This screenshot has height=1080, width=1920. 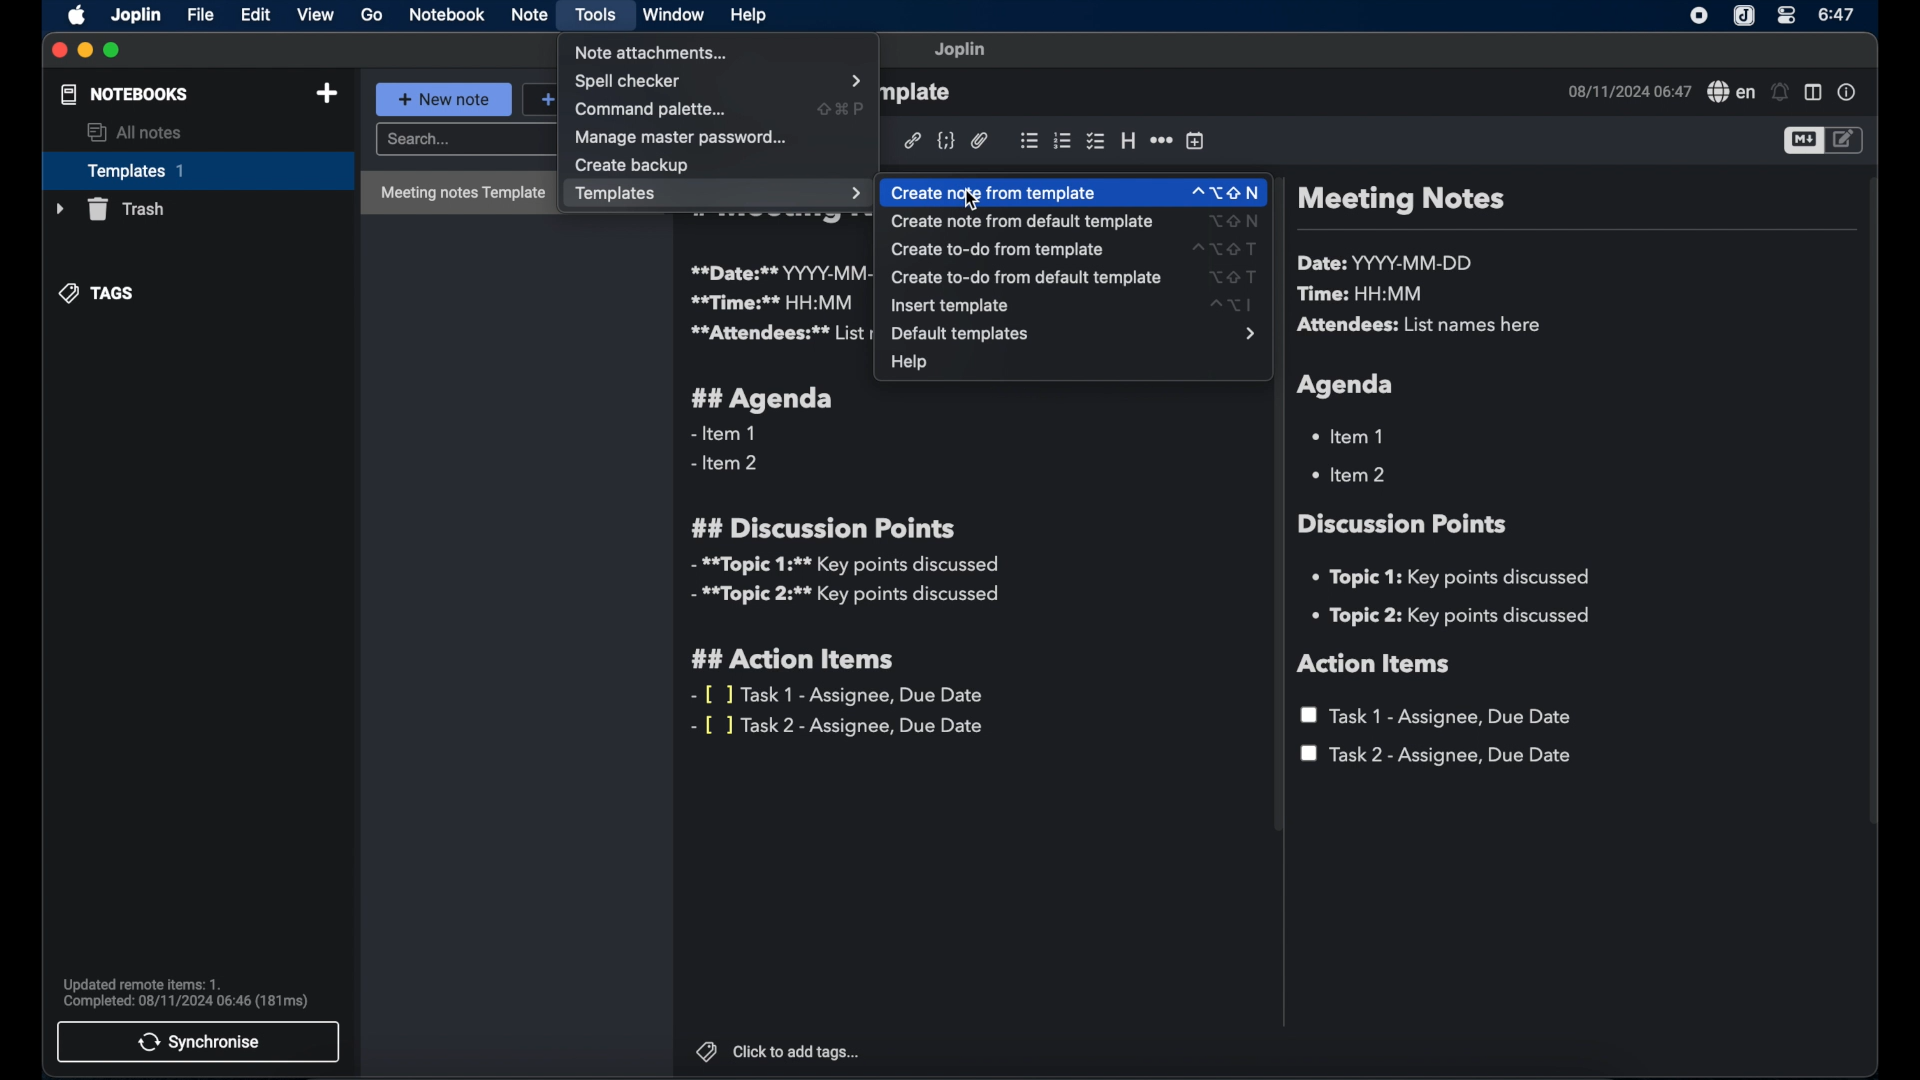 I want to click on - [ ] task 2 - assignee, due date, so click(x=841, y=727).